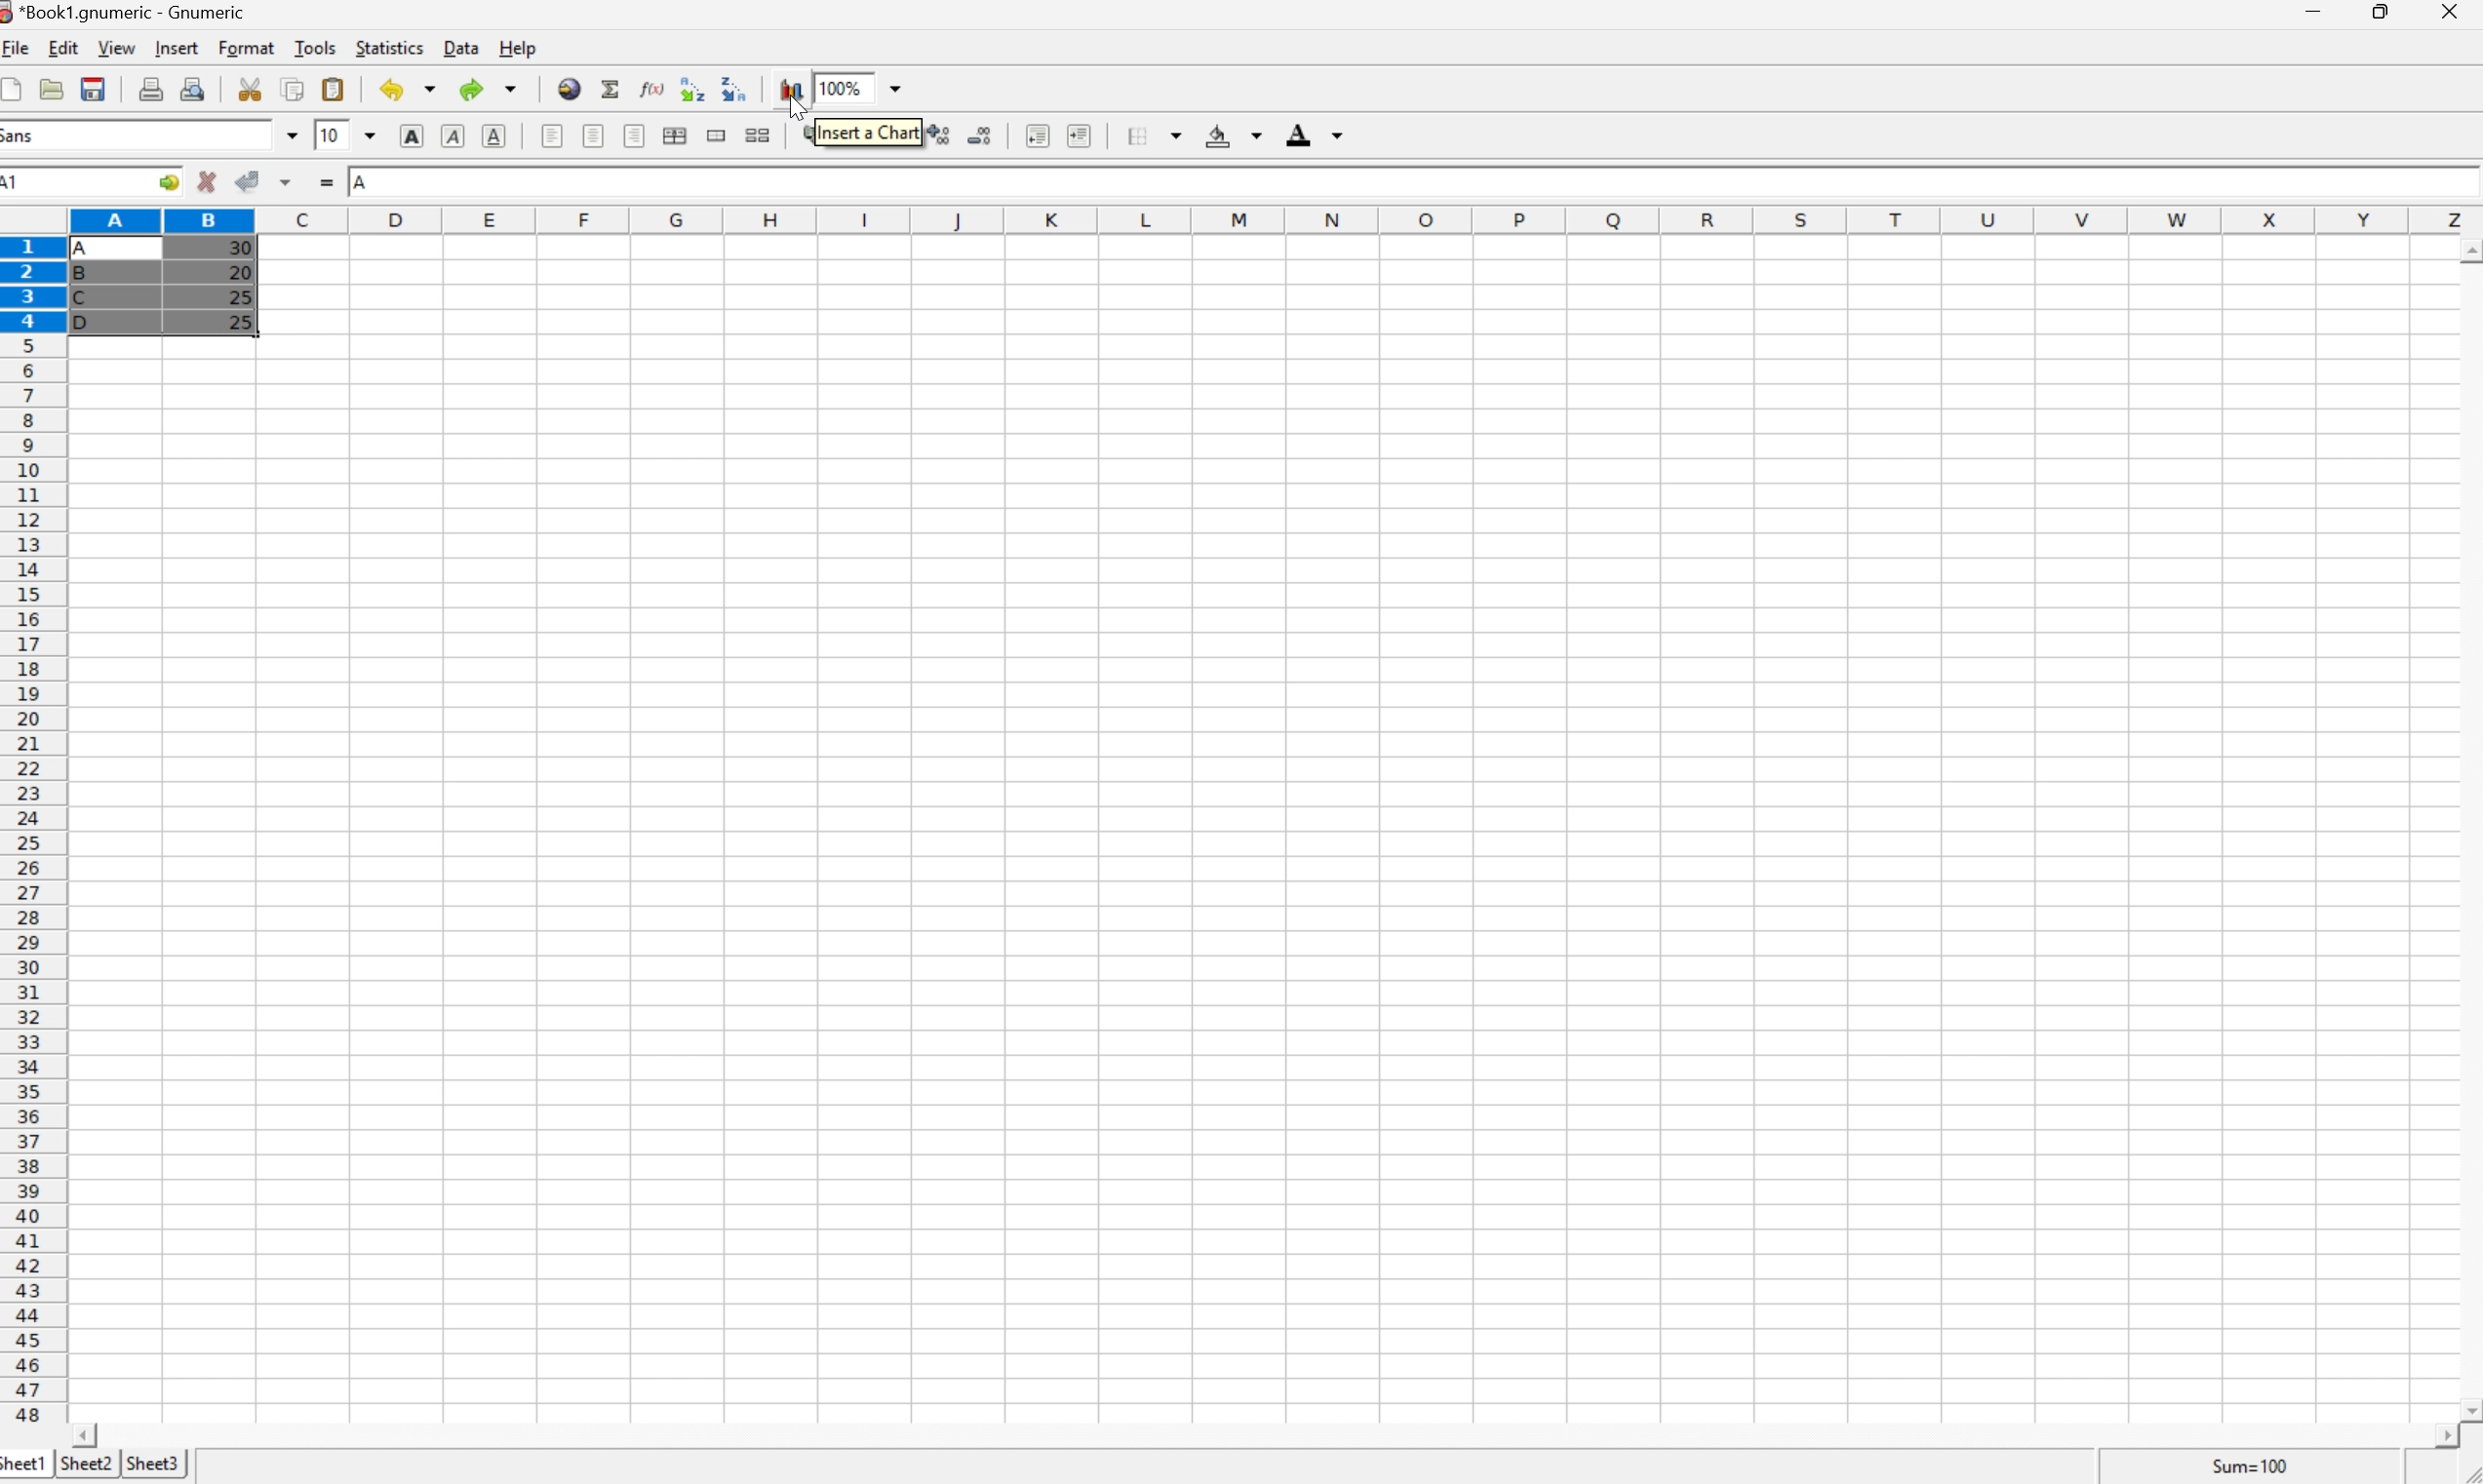 This screenshot has height=1484, width=2483. I want to click on Help, so click(519, 47).